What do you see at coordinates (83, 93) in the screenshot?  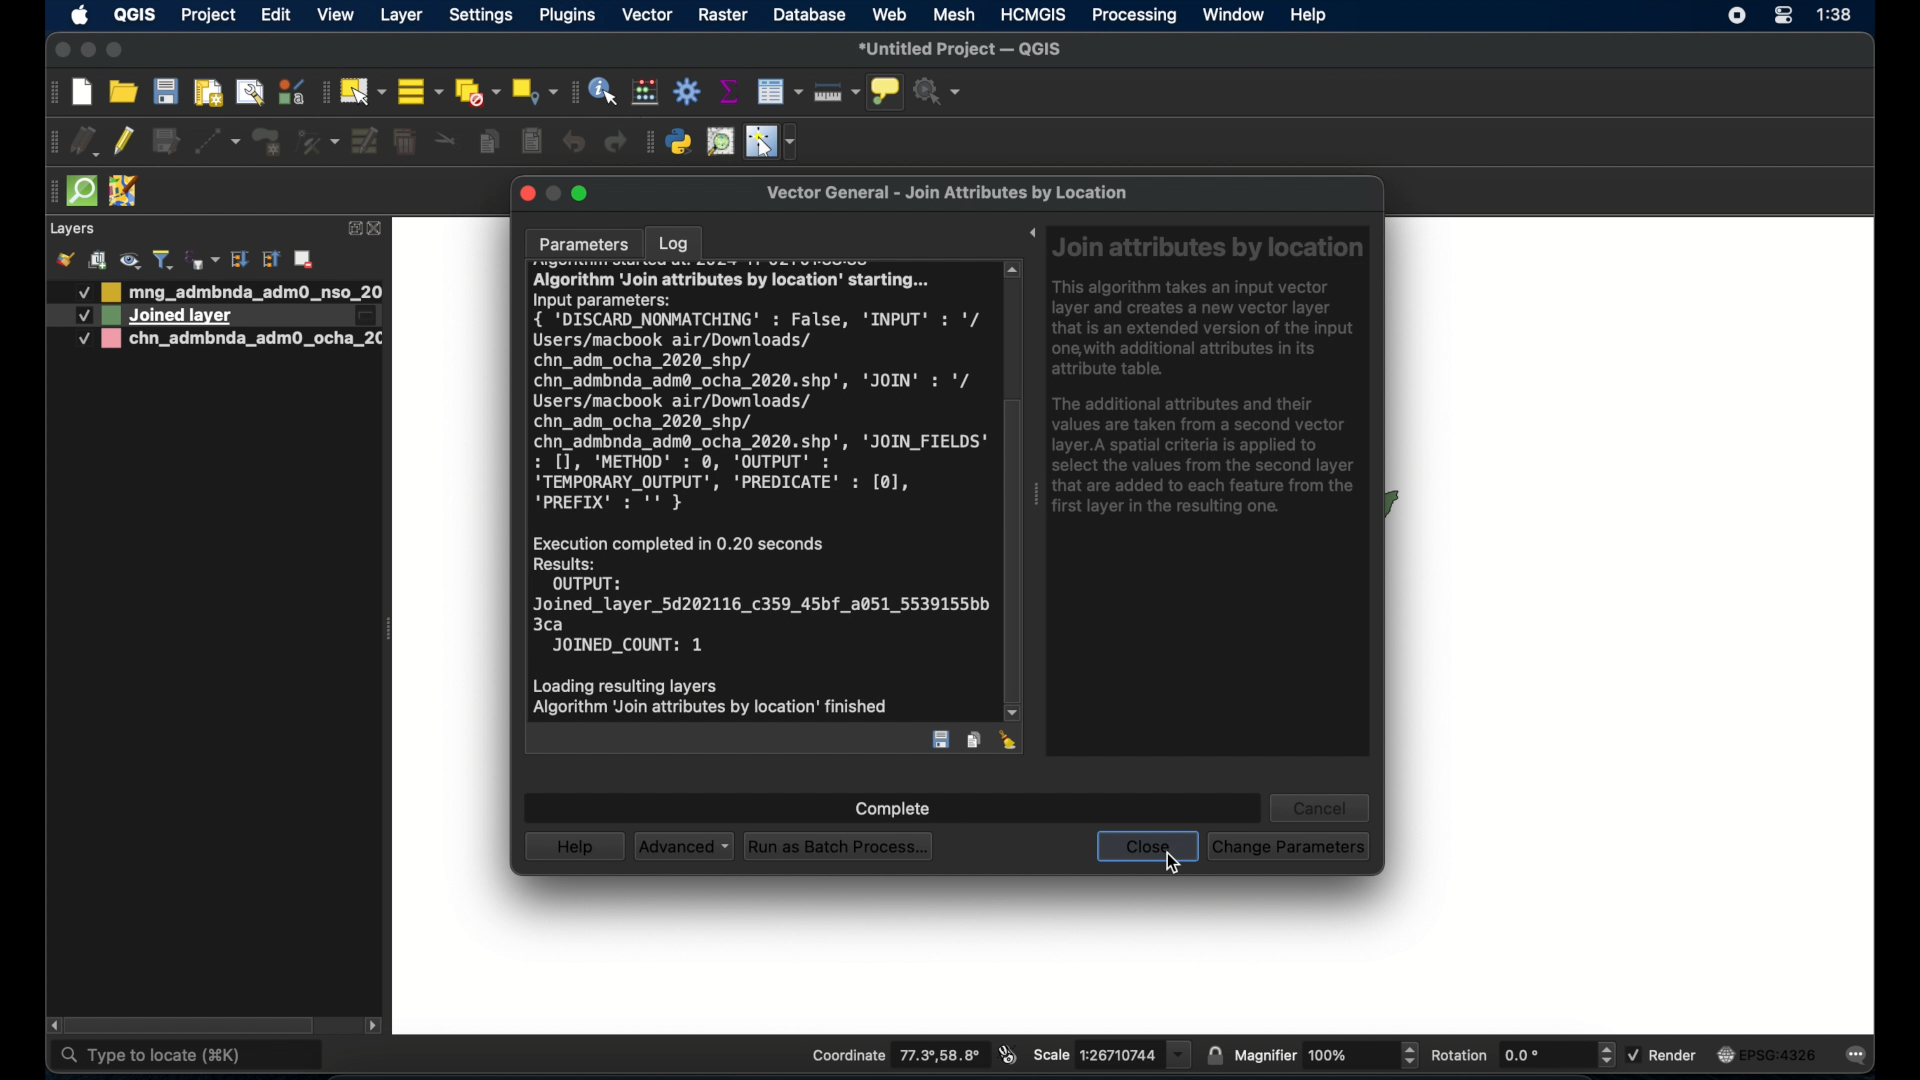 I see `new project` at bounding box center [83, 93].